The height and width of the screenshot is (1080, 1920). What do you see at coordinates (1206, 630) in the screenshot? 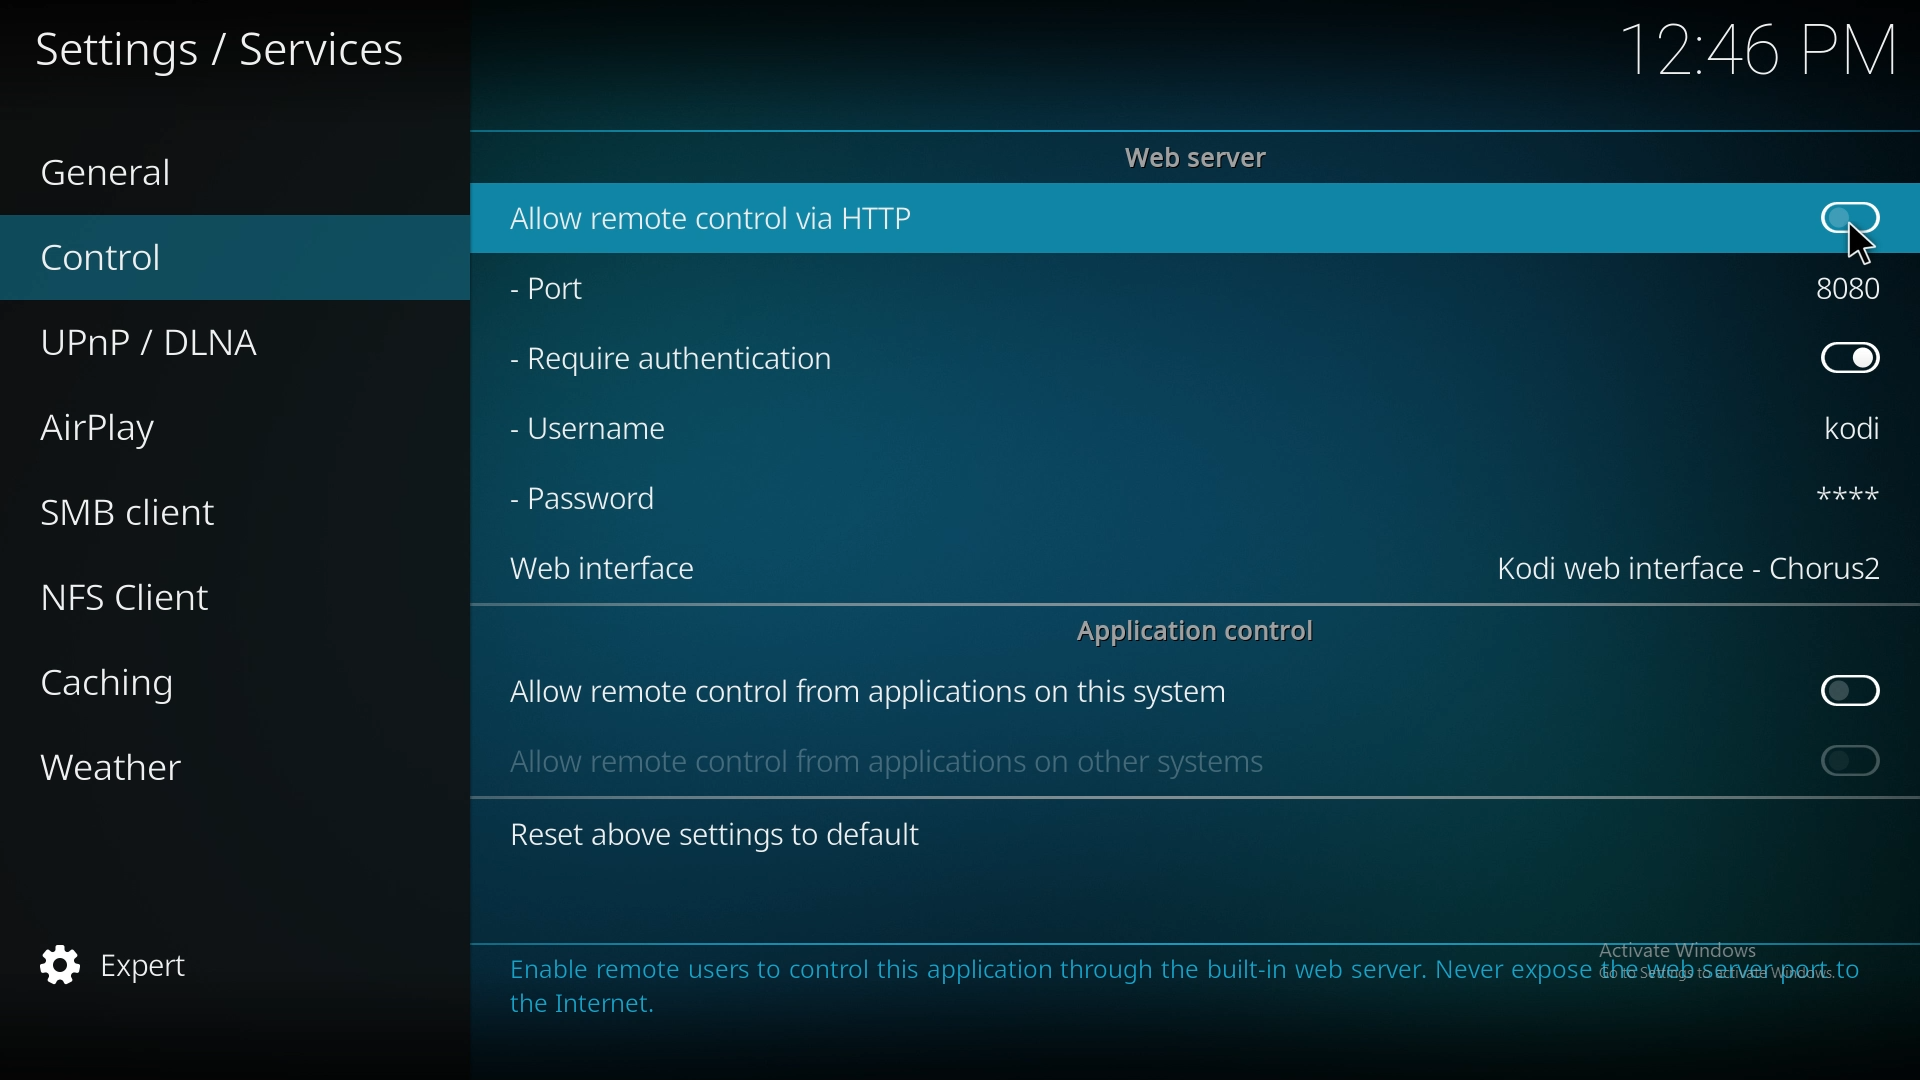
I see `application control` at bounding box center [1206, 630].